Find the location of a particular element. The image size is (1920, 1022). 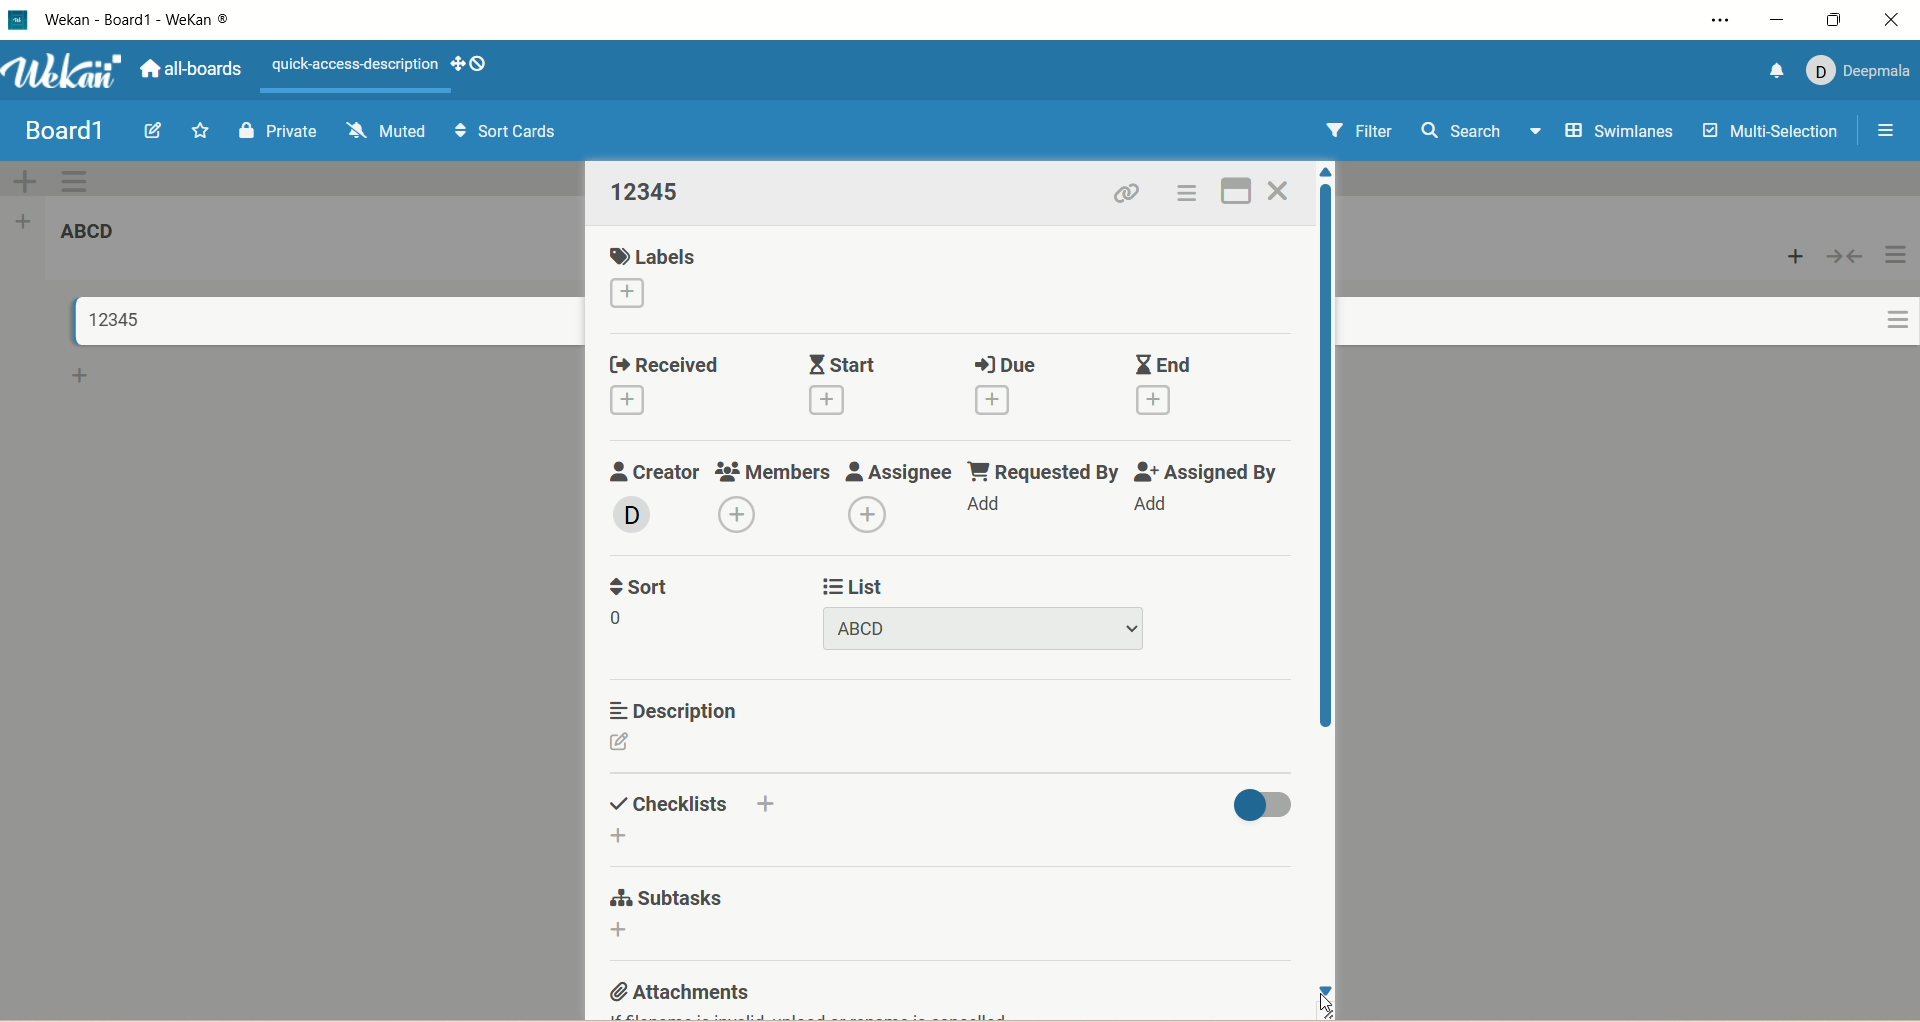

copy card link to clipboard is located at coordinates (1127, 195).